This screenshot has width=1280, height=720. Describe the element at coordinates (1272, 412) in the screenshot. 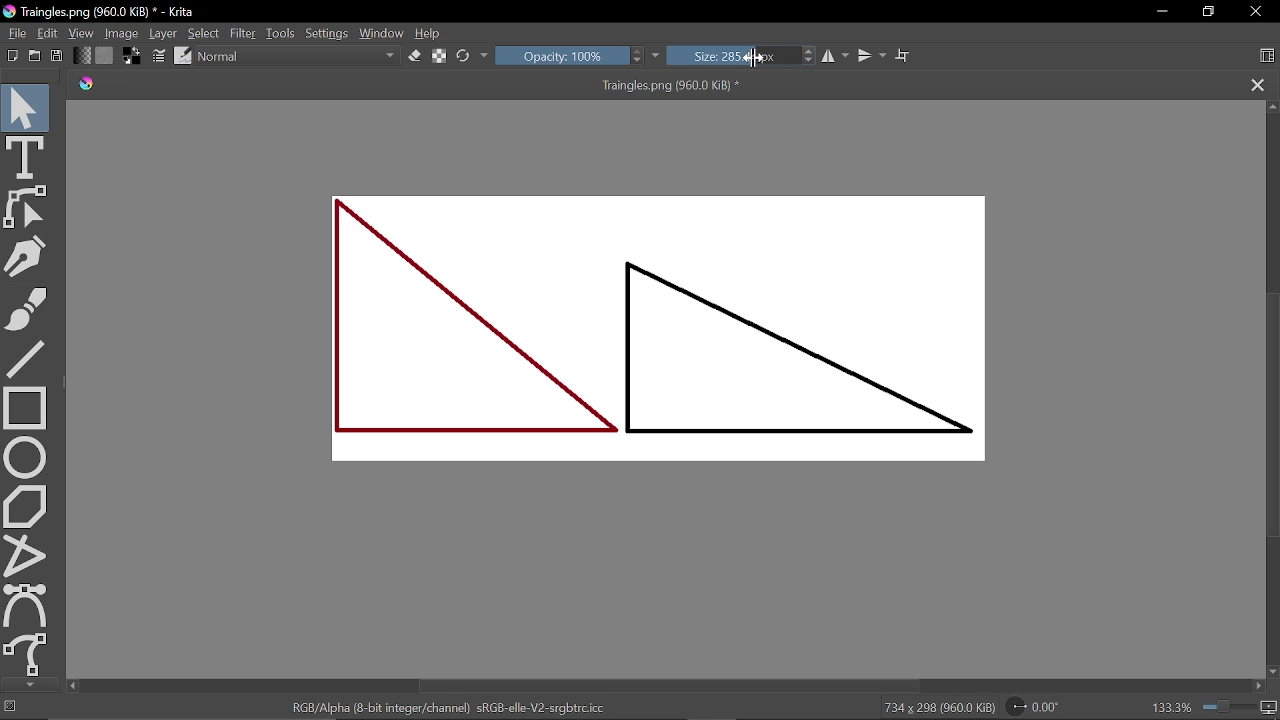

I see `Vertical scrollbar` at that location.